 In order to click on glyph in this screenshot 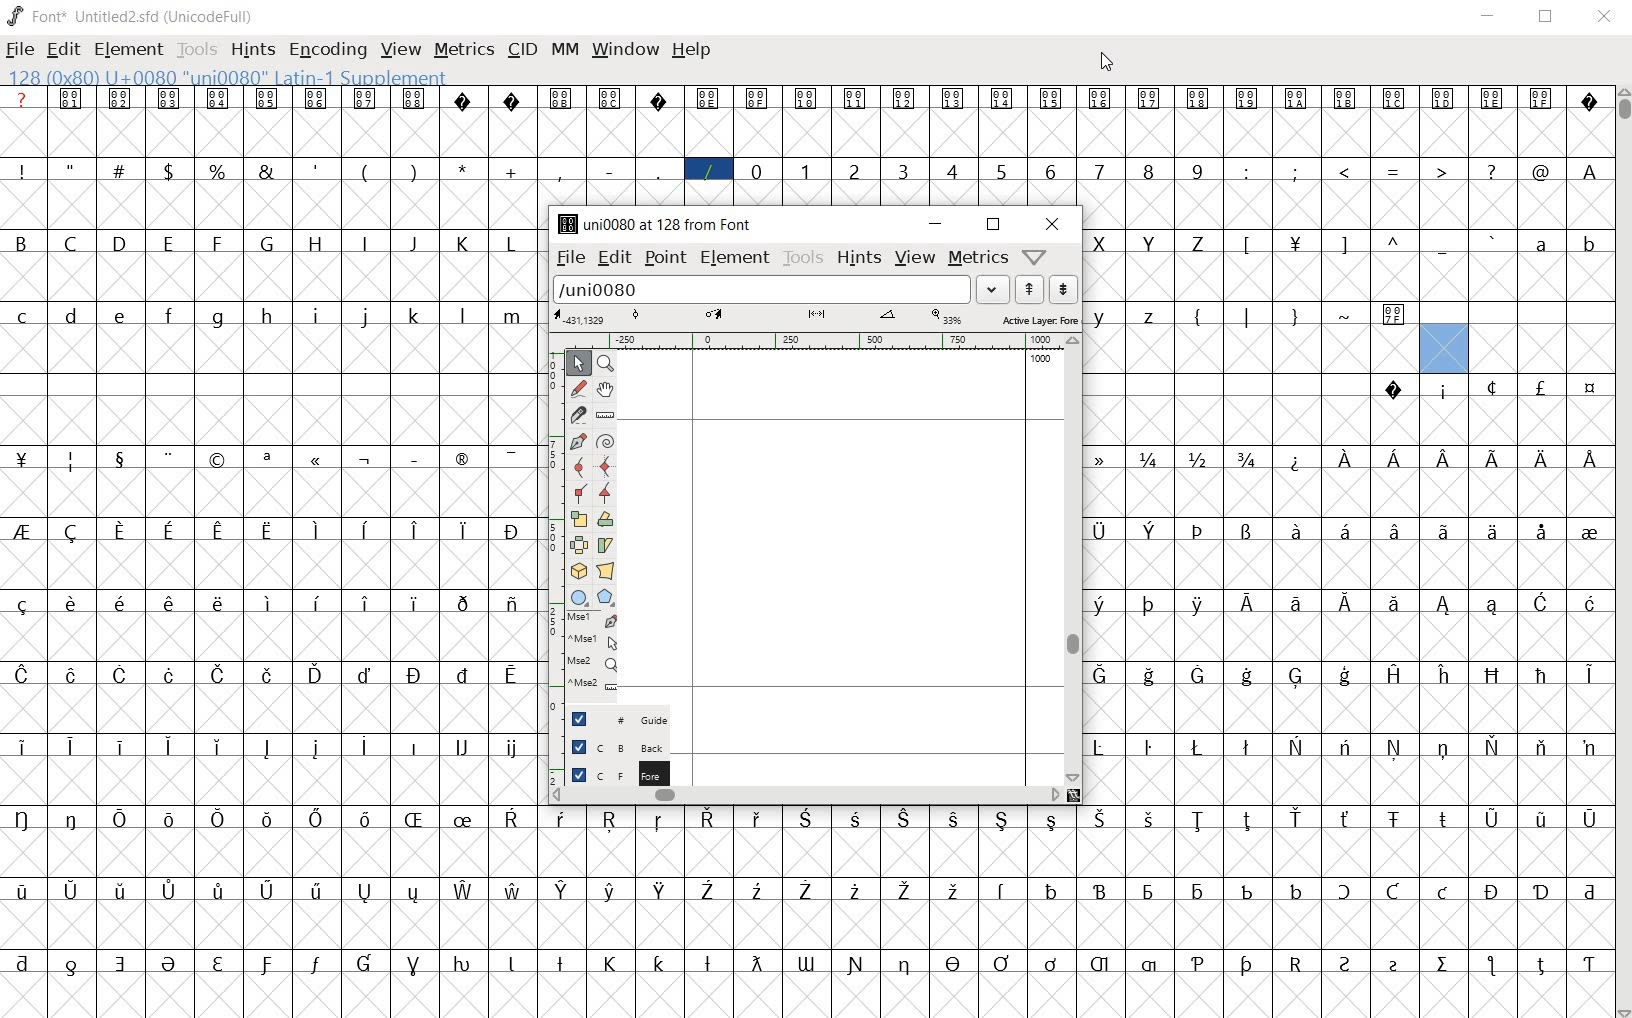, I will do `click(121, 461)`.